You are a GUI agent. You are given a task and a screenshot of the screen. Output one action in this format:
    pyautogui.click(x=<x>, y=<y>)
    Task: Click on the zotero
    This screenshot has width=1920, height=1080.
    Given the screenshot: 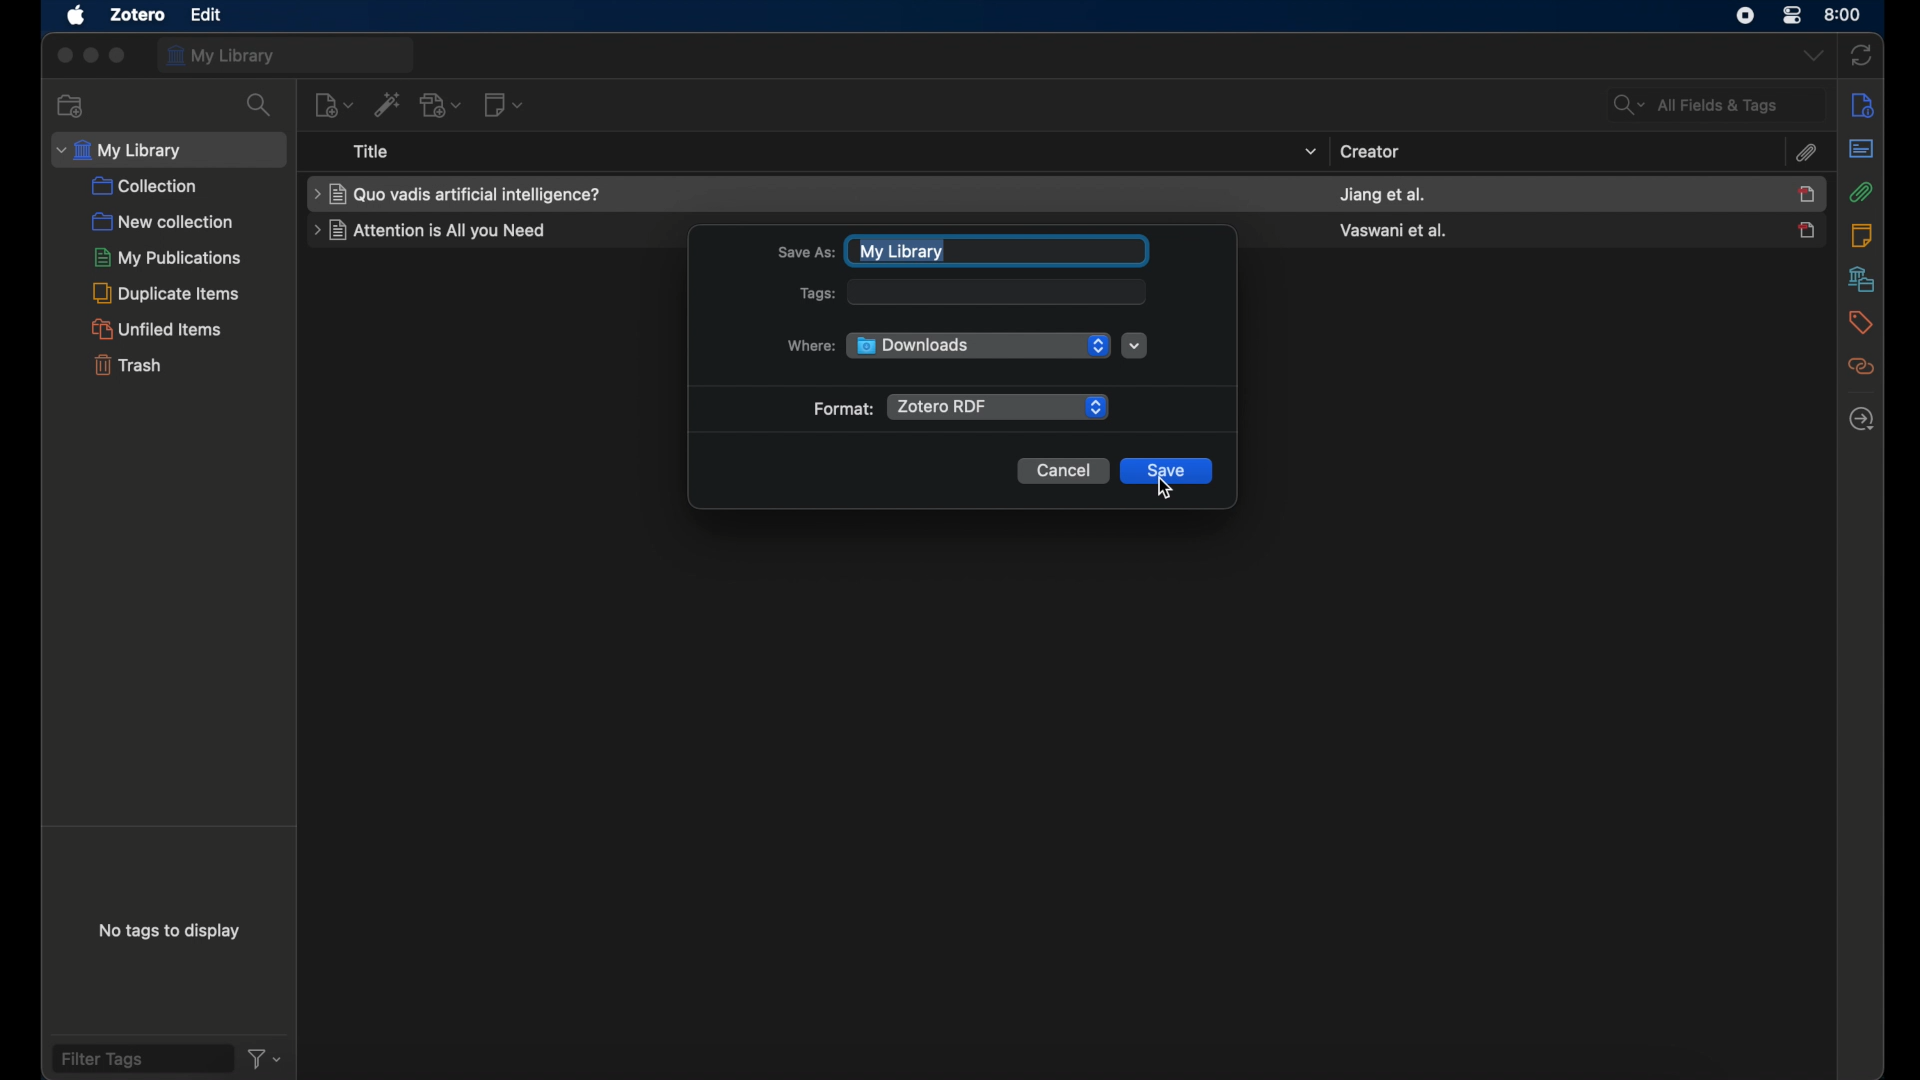 What is the action you would take?
    pyautogui.click(x=135, y=15)
    